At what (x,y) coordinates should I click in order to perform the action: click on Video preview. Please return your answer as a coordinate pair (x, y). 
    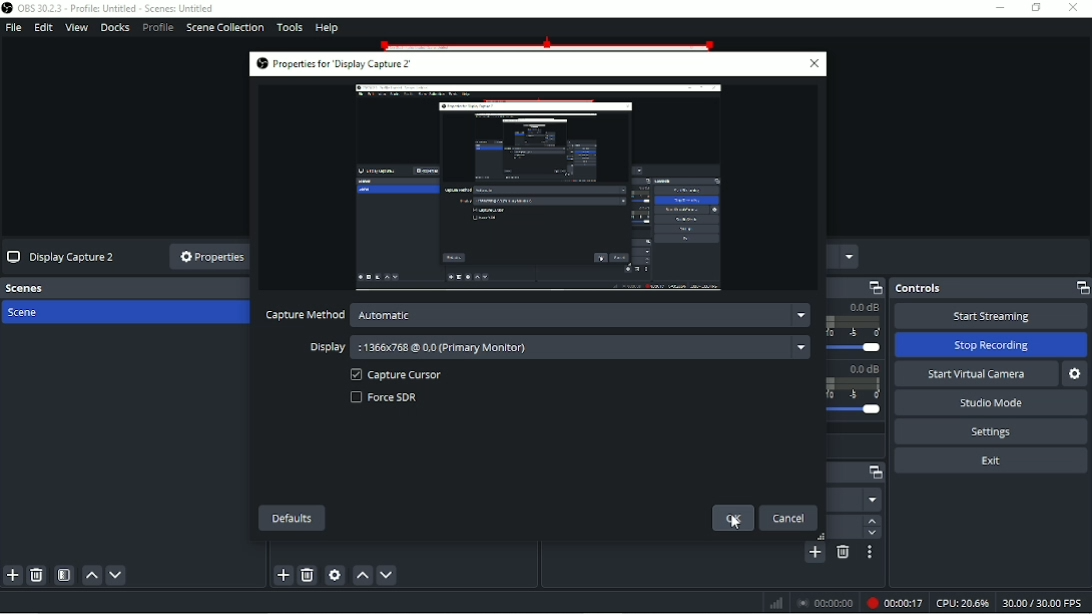
    Looking at the image, I should click on (536, 189).